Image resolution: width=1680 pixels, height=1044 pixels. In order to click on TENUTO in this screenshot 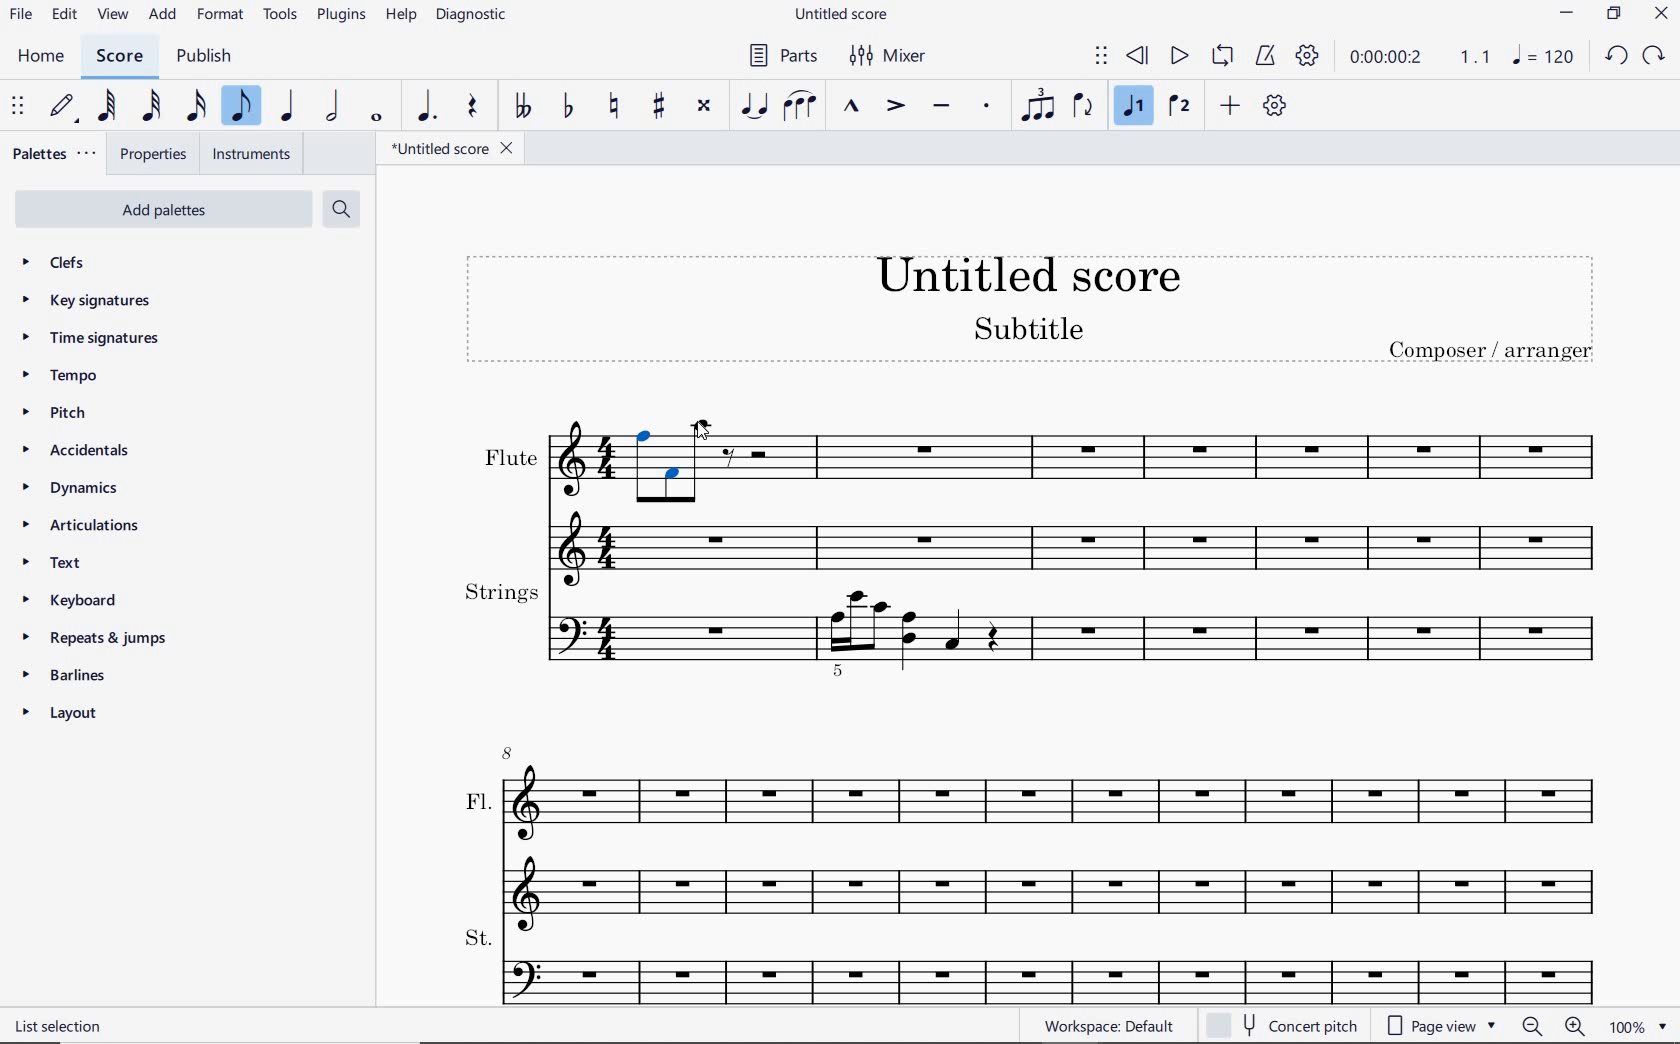, I will do `click(942, 107)`.